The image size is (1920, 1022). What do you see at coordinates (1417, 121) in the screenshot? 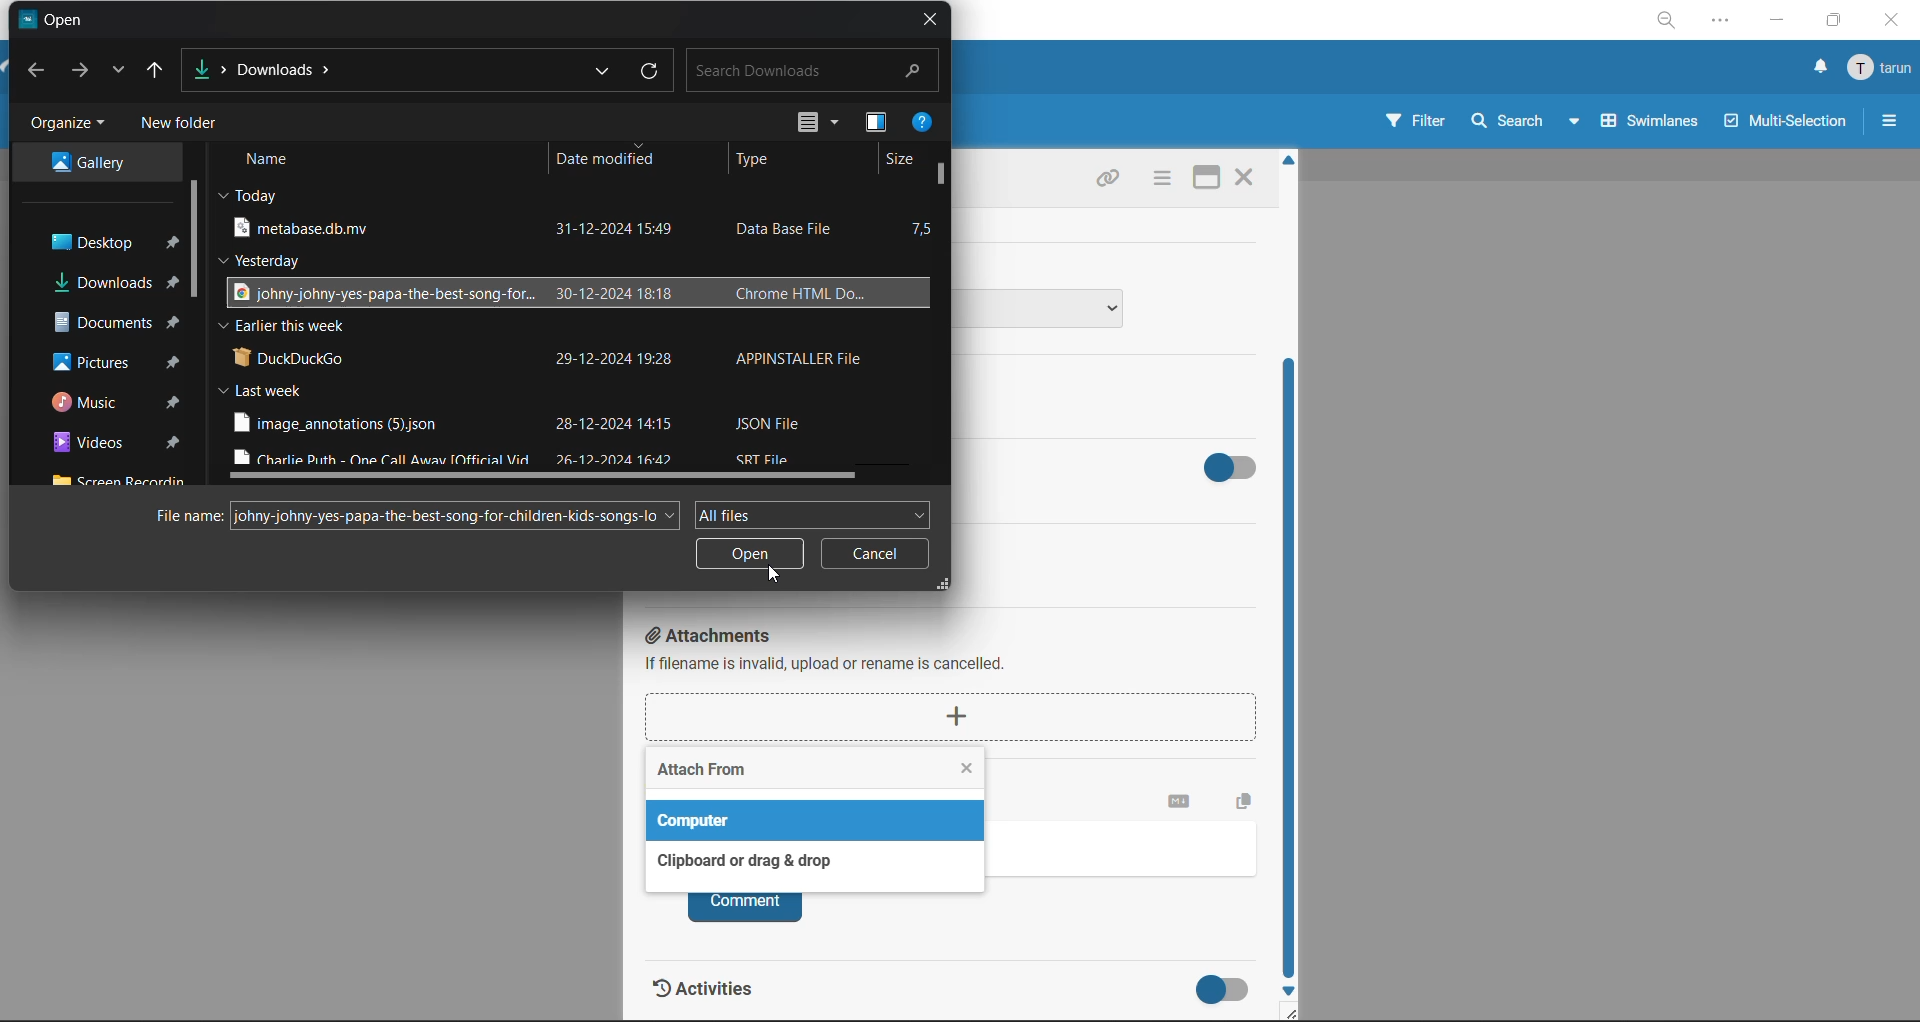
I see `filter` at bounding box center [1417, 121].